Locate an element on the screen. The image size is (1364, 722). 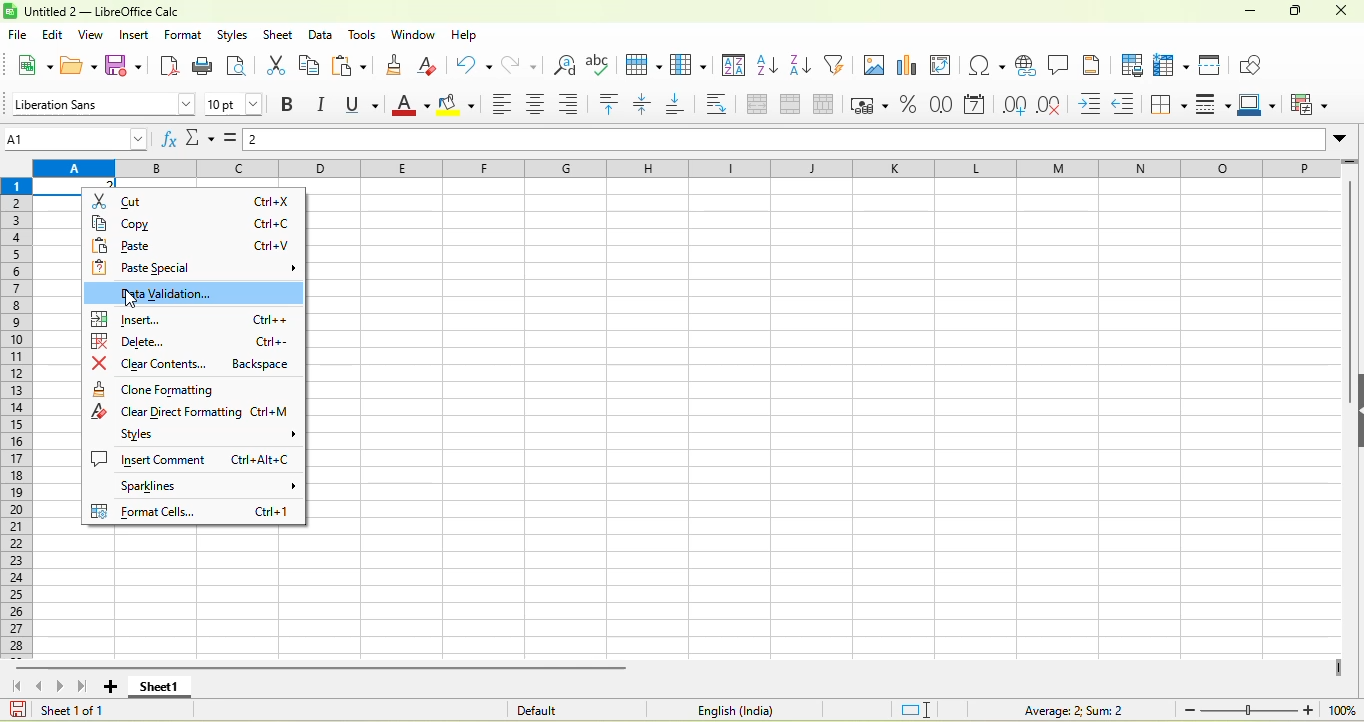
redo is located at coordinates (526, 64).